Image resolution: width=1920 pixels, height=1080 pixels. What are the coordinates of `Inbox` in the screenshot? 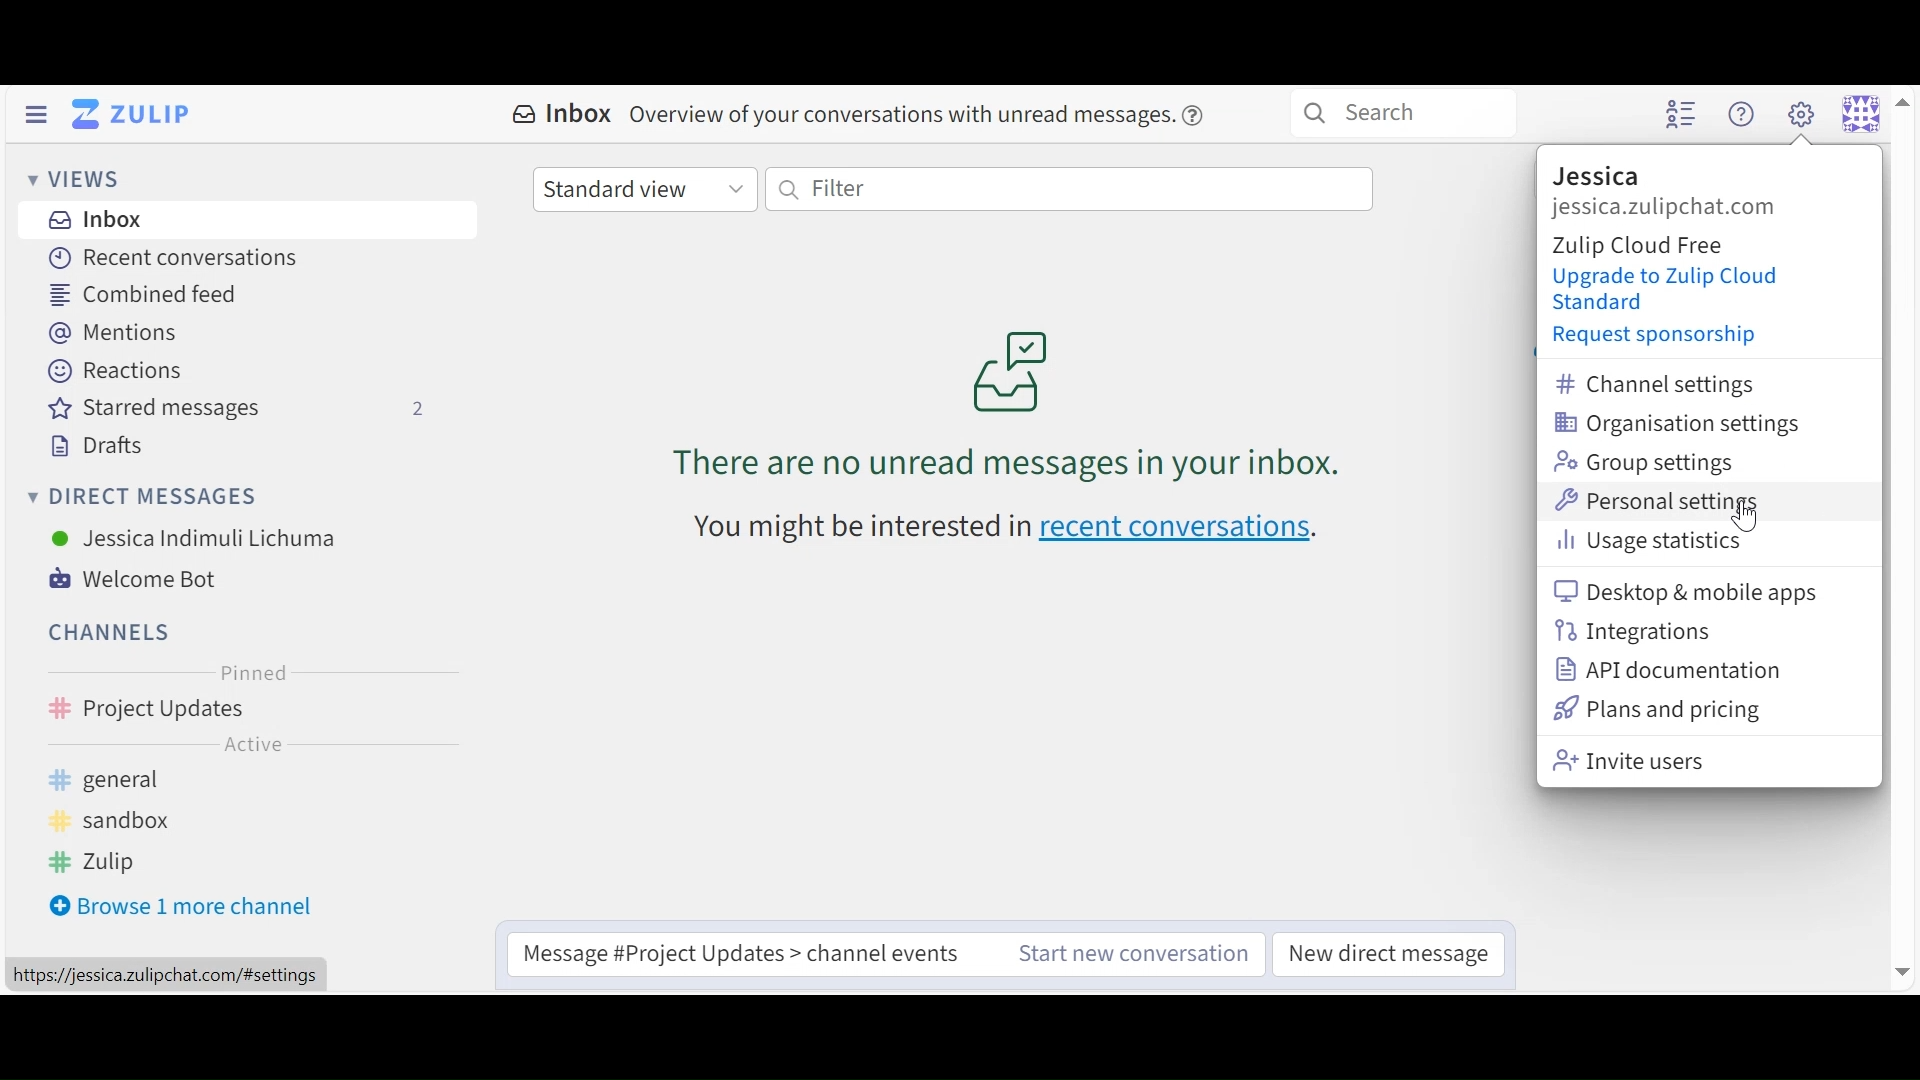 It's located at (563, 112).